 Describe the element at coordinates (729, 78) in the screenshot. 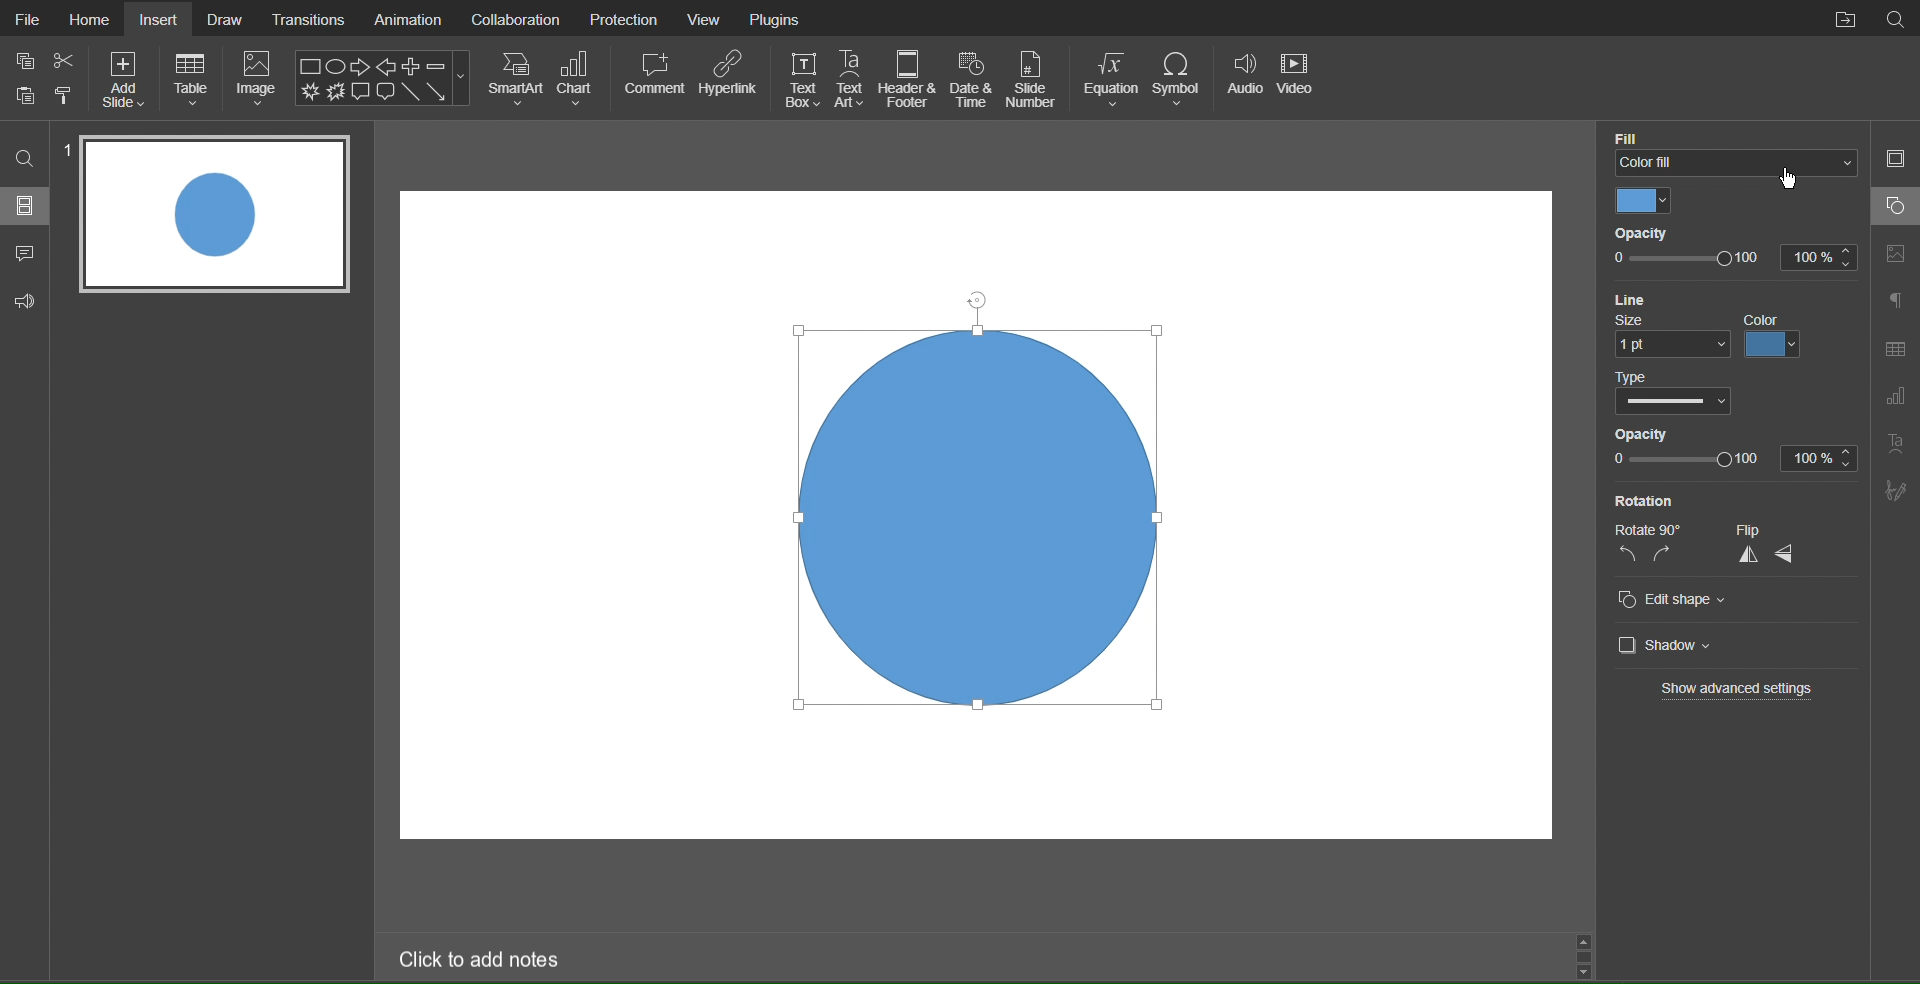

I see `Hyperlink` at that location.